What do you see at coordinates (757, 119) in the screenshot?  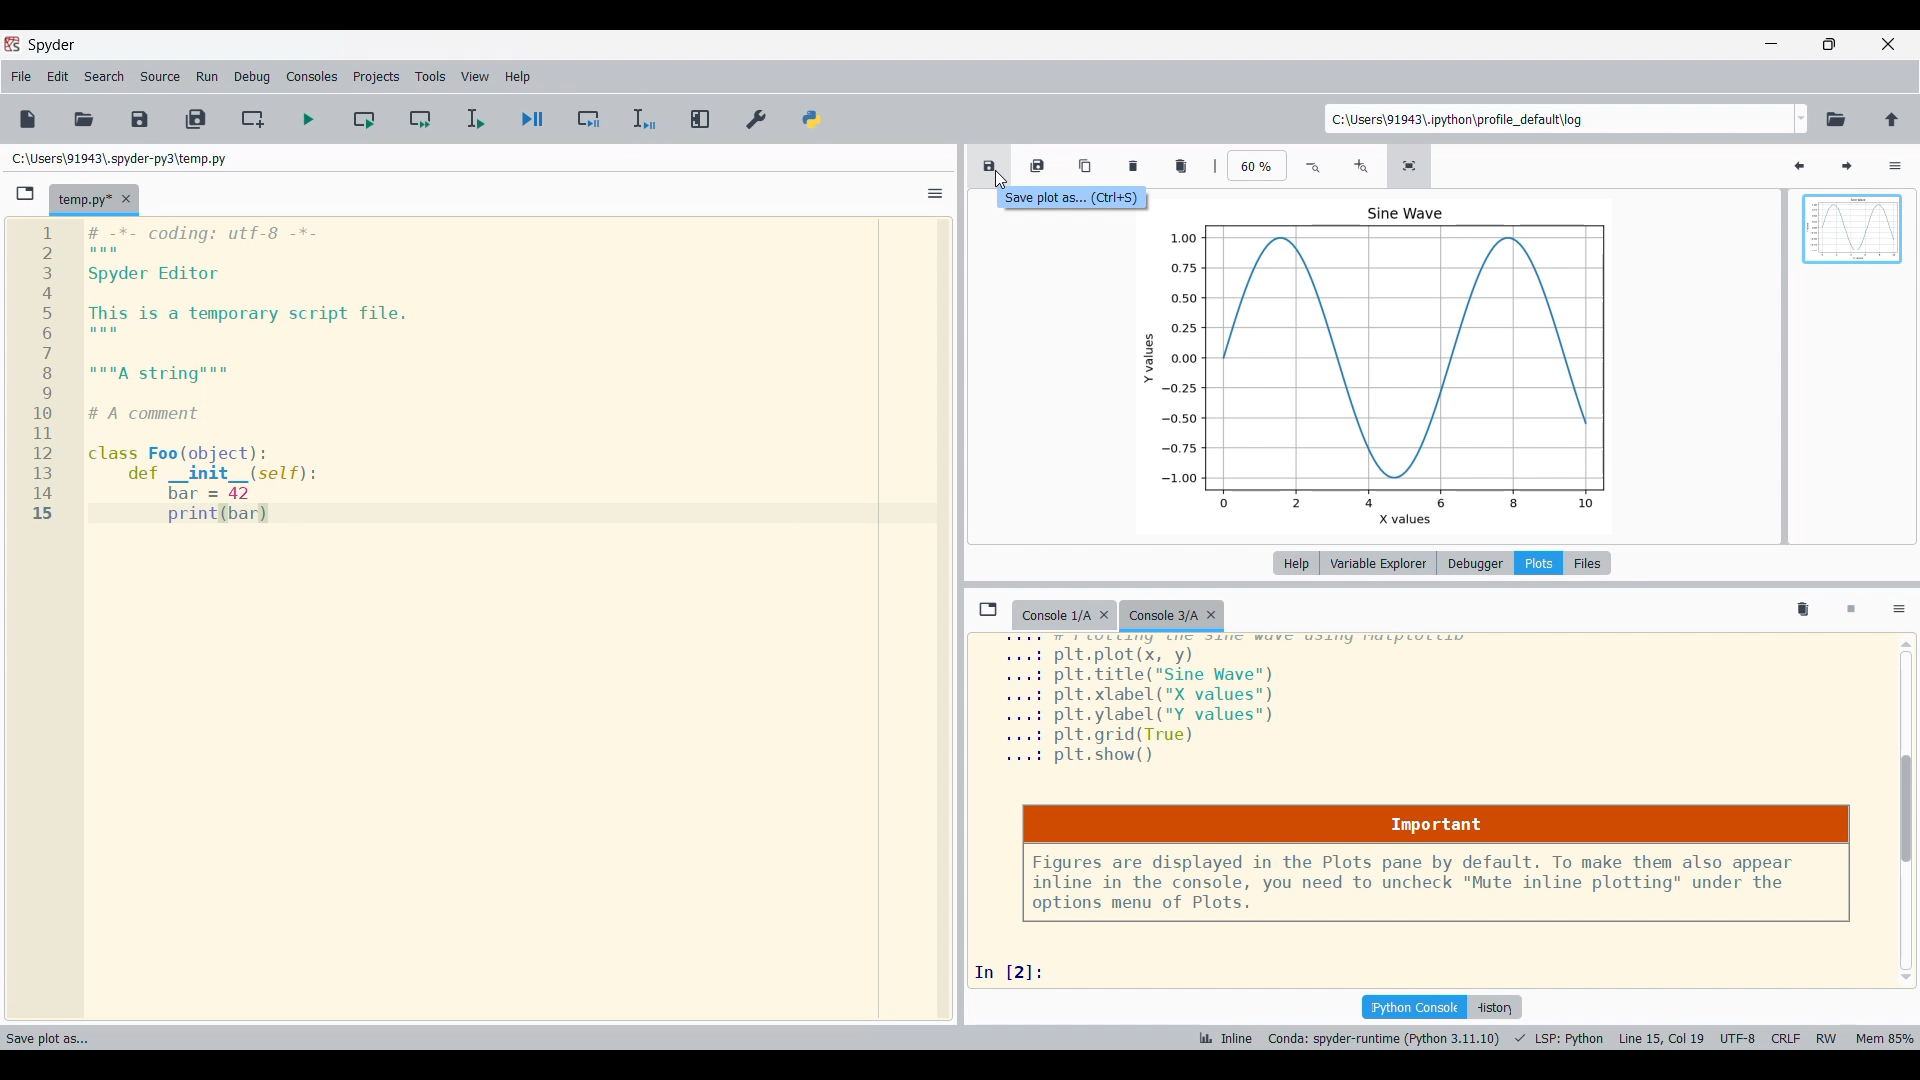 I see `Preferences` at bounding box center [757, 119].